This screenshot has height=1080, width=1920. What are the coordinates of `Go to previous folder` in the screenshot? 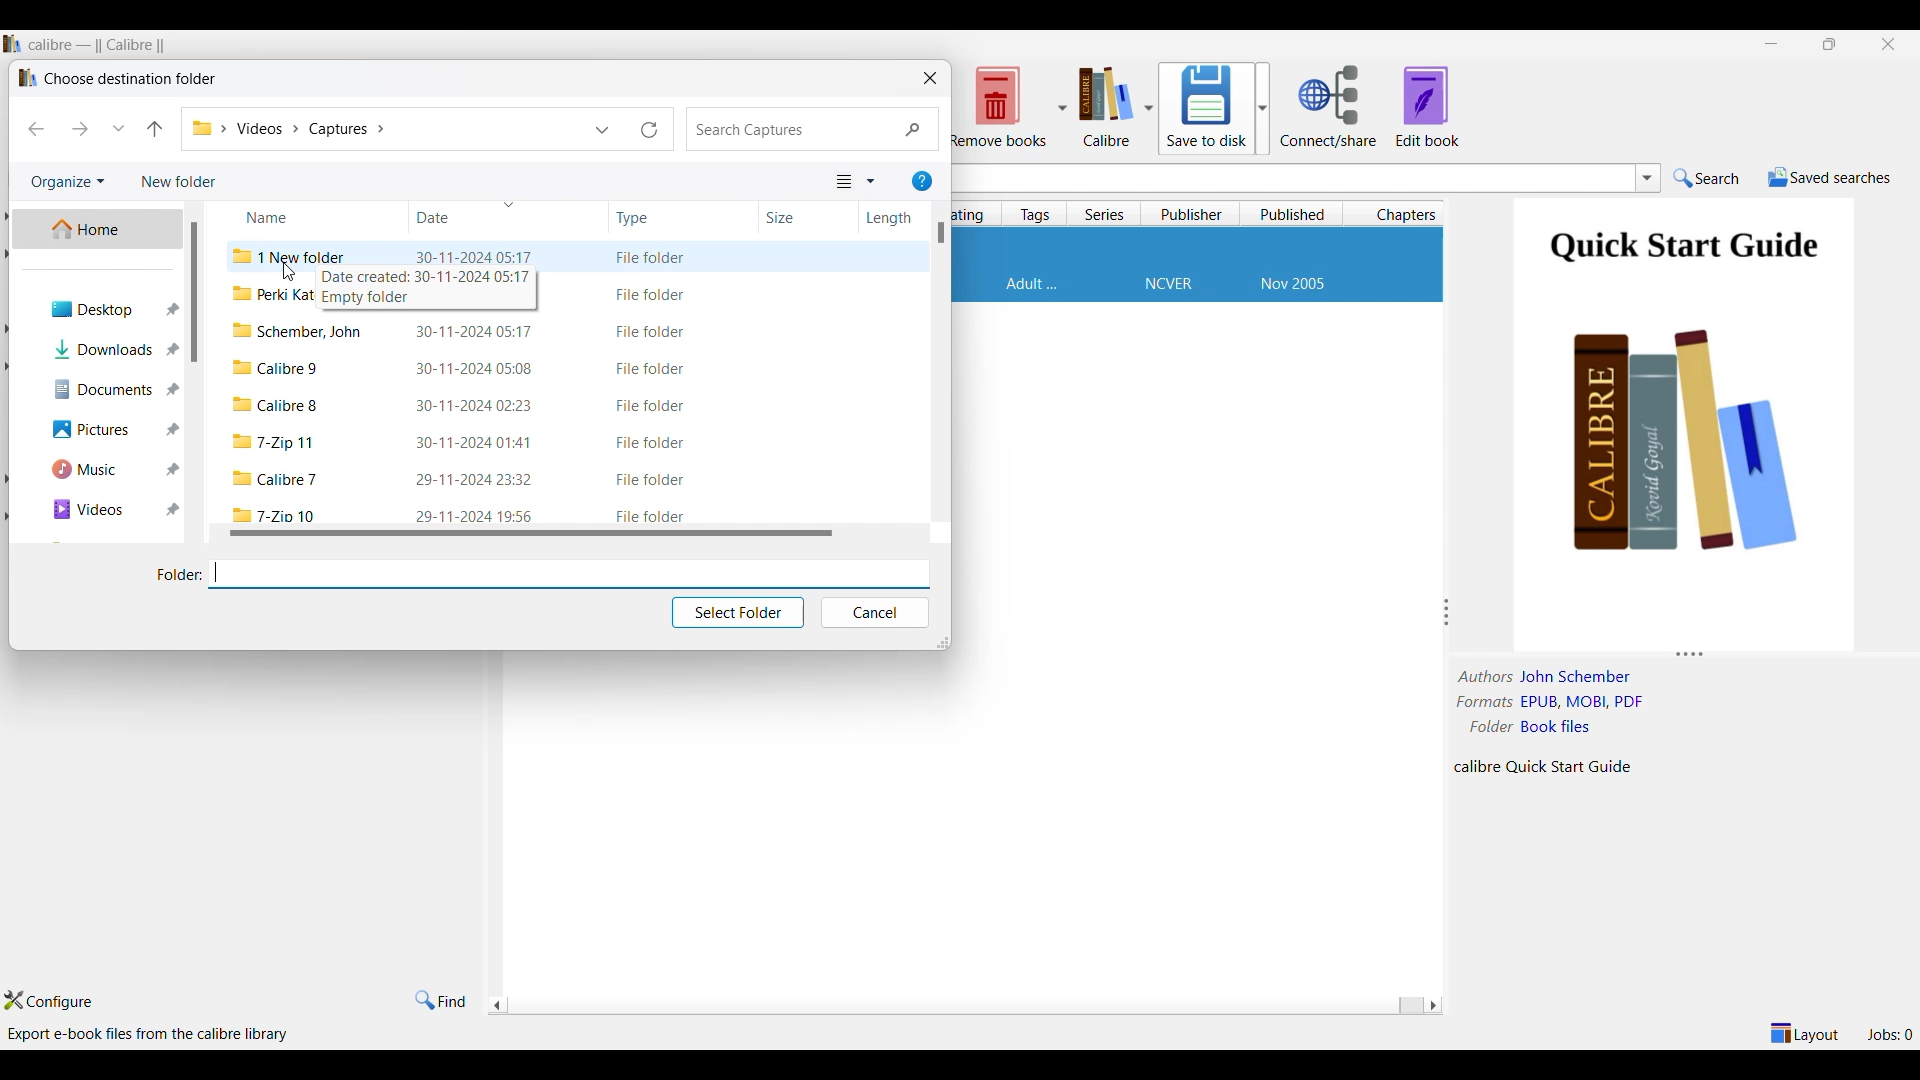 It's located at (154, 129).